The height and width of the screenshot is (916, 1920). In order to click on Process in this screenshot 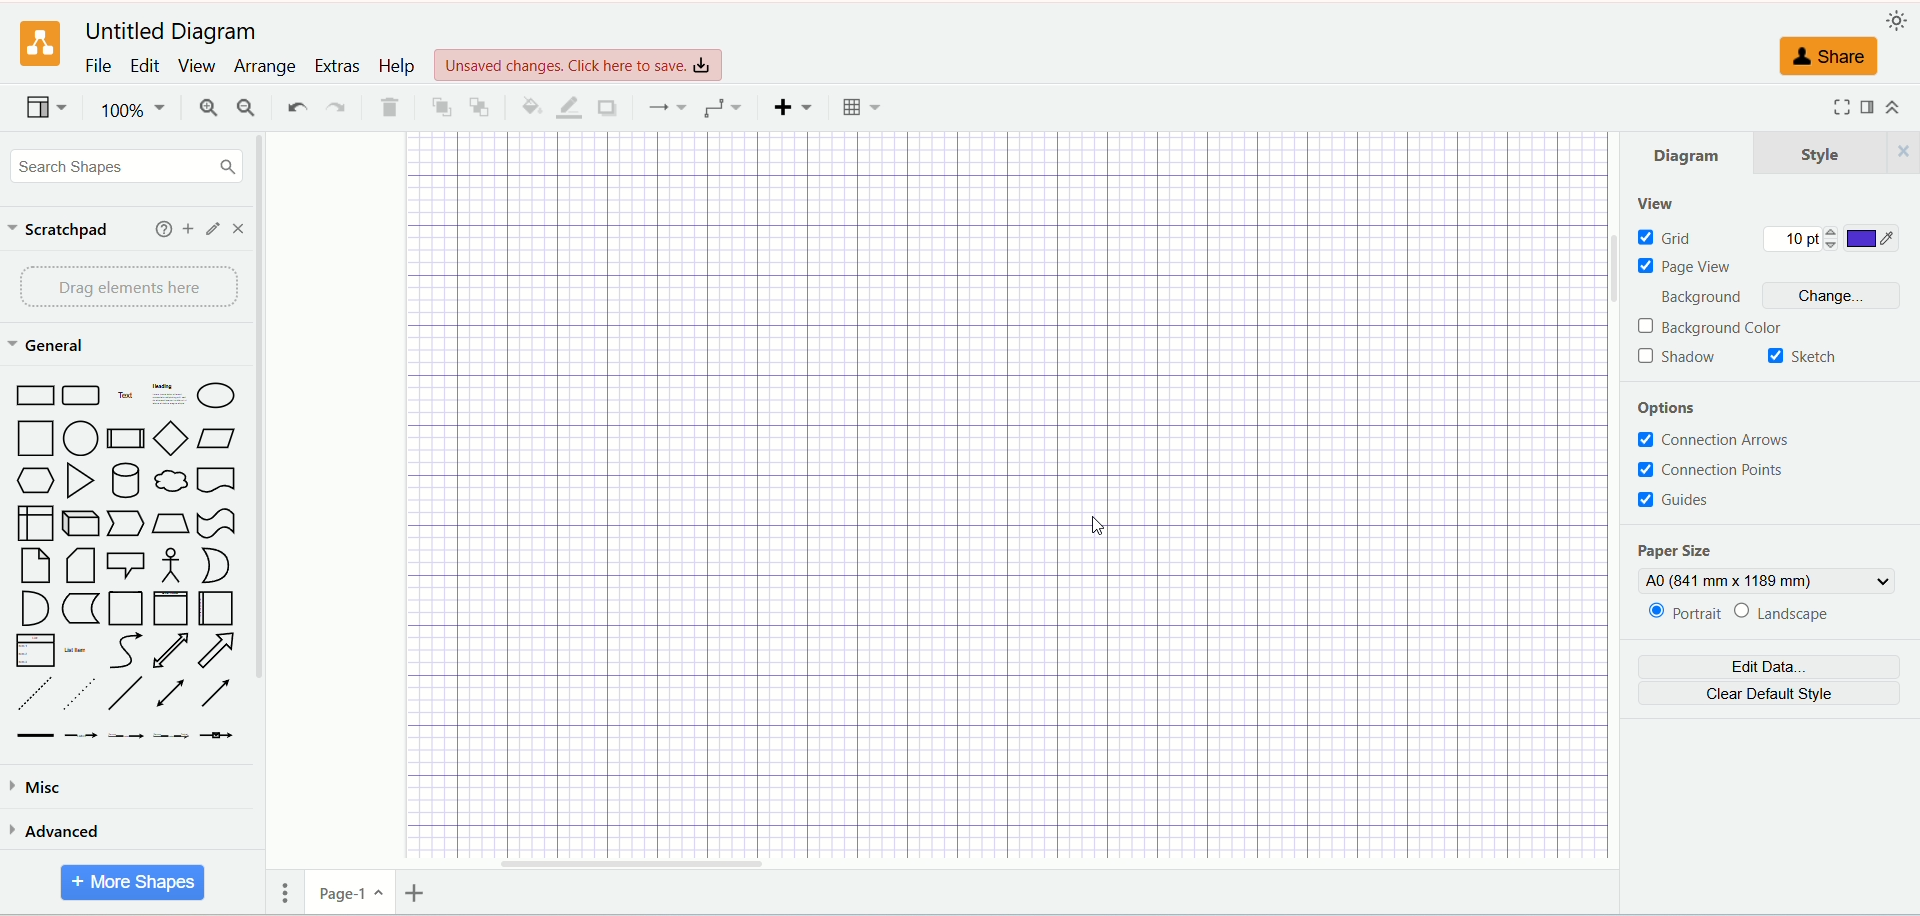, I will do `click(127, 442)`.